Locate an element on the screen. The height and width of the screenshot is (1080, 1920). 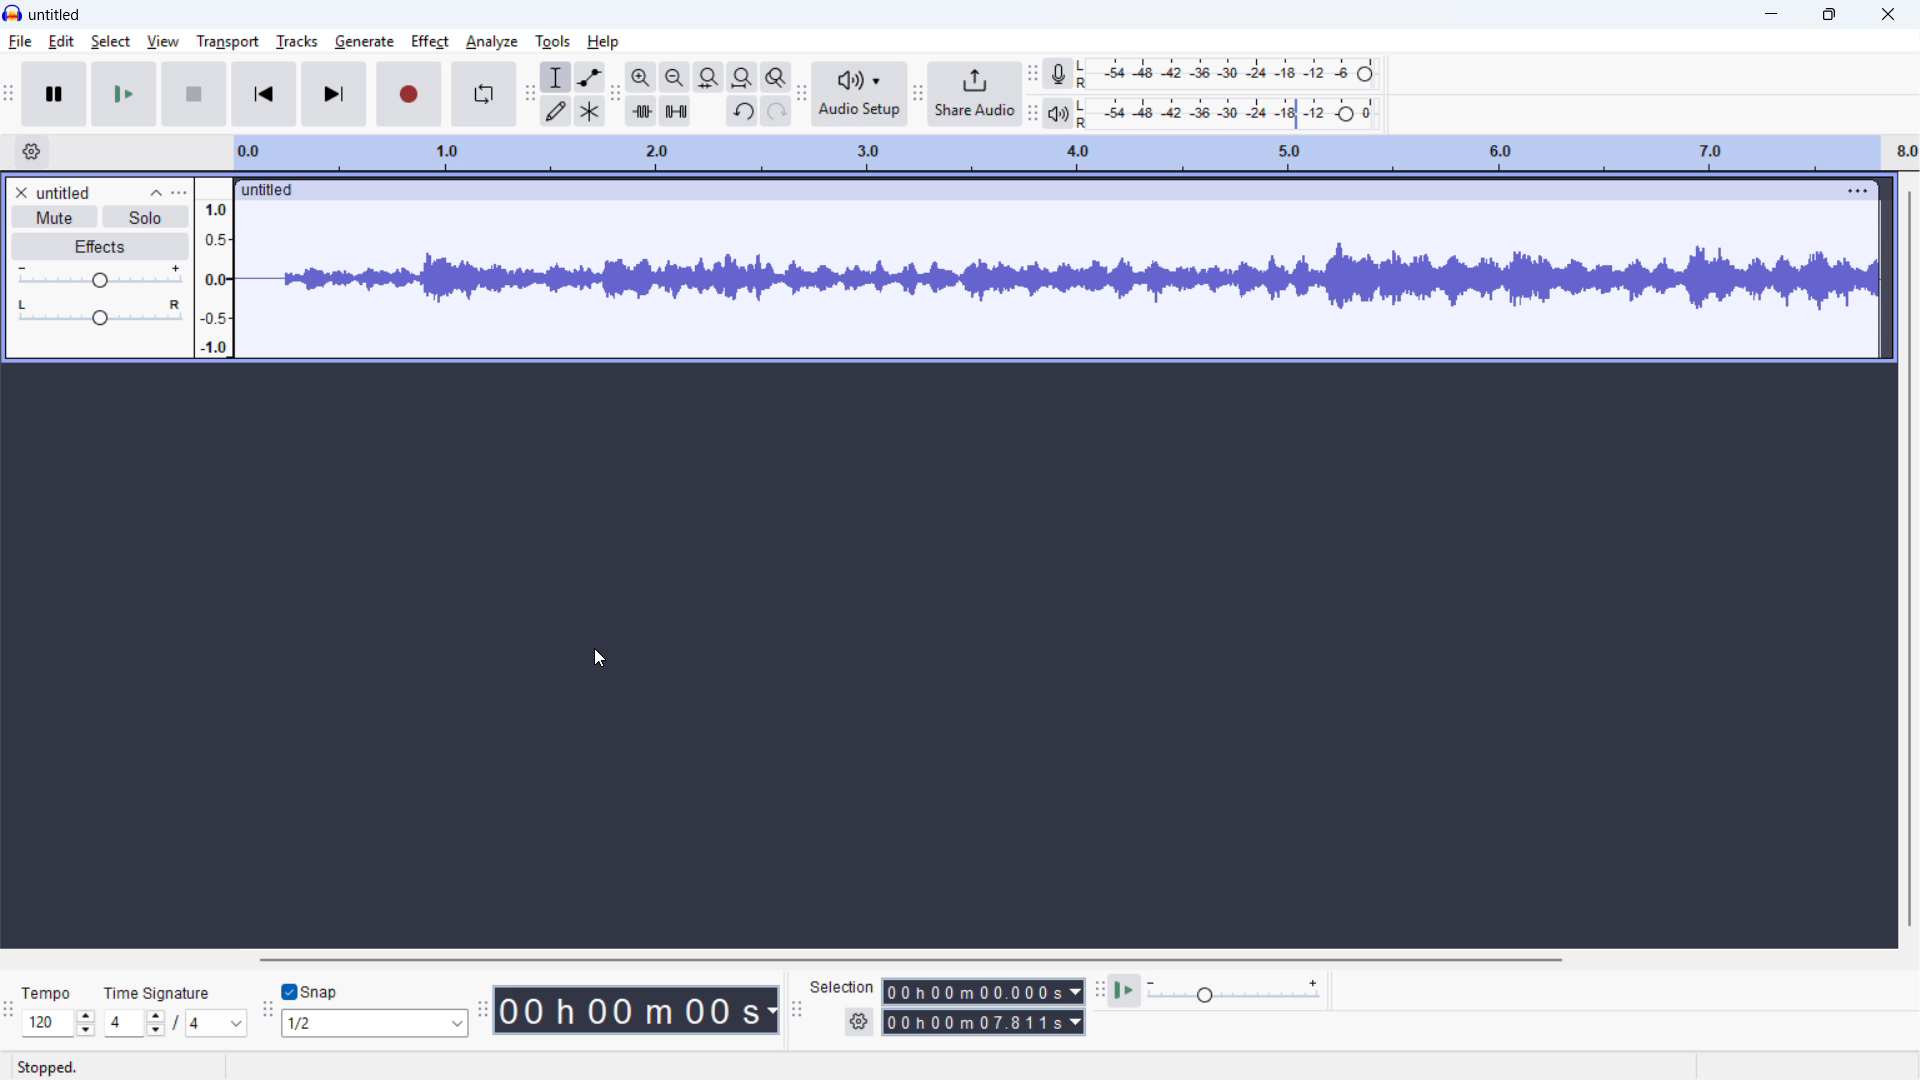
play at speed toolbar is located at coordinates (1097, 991).